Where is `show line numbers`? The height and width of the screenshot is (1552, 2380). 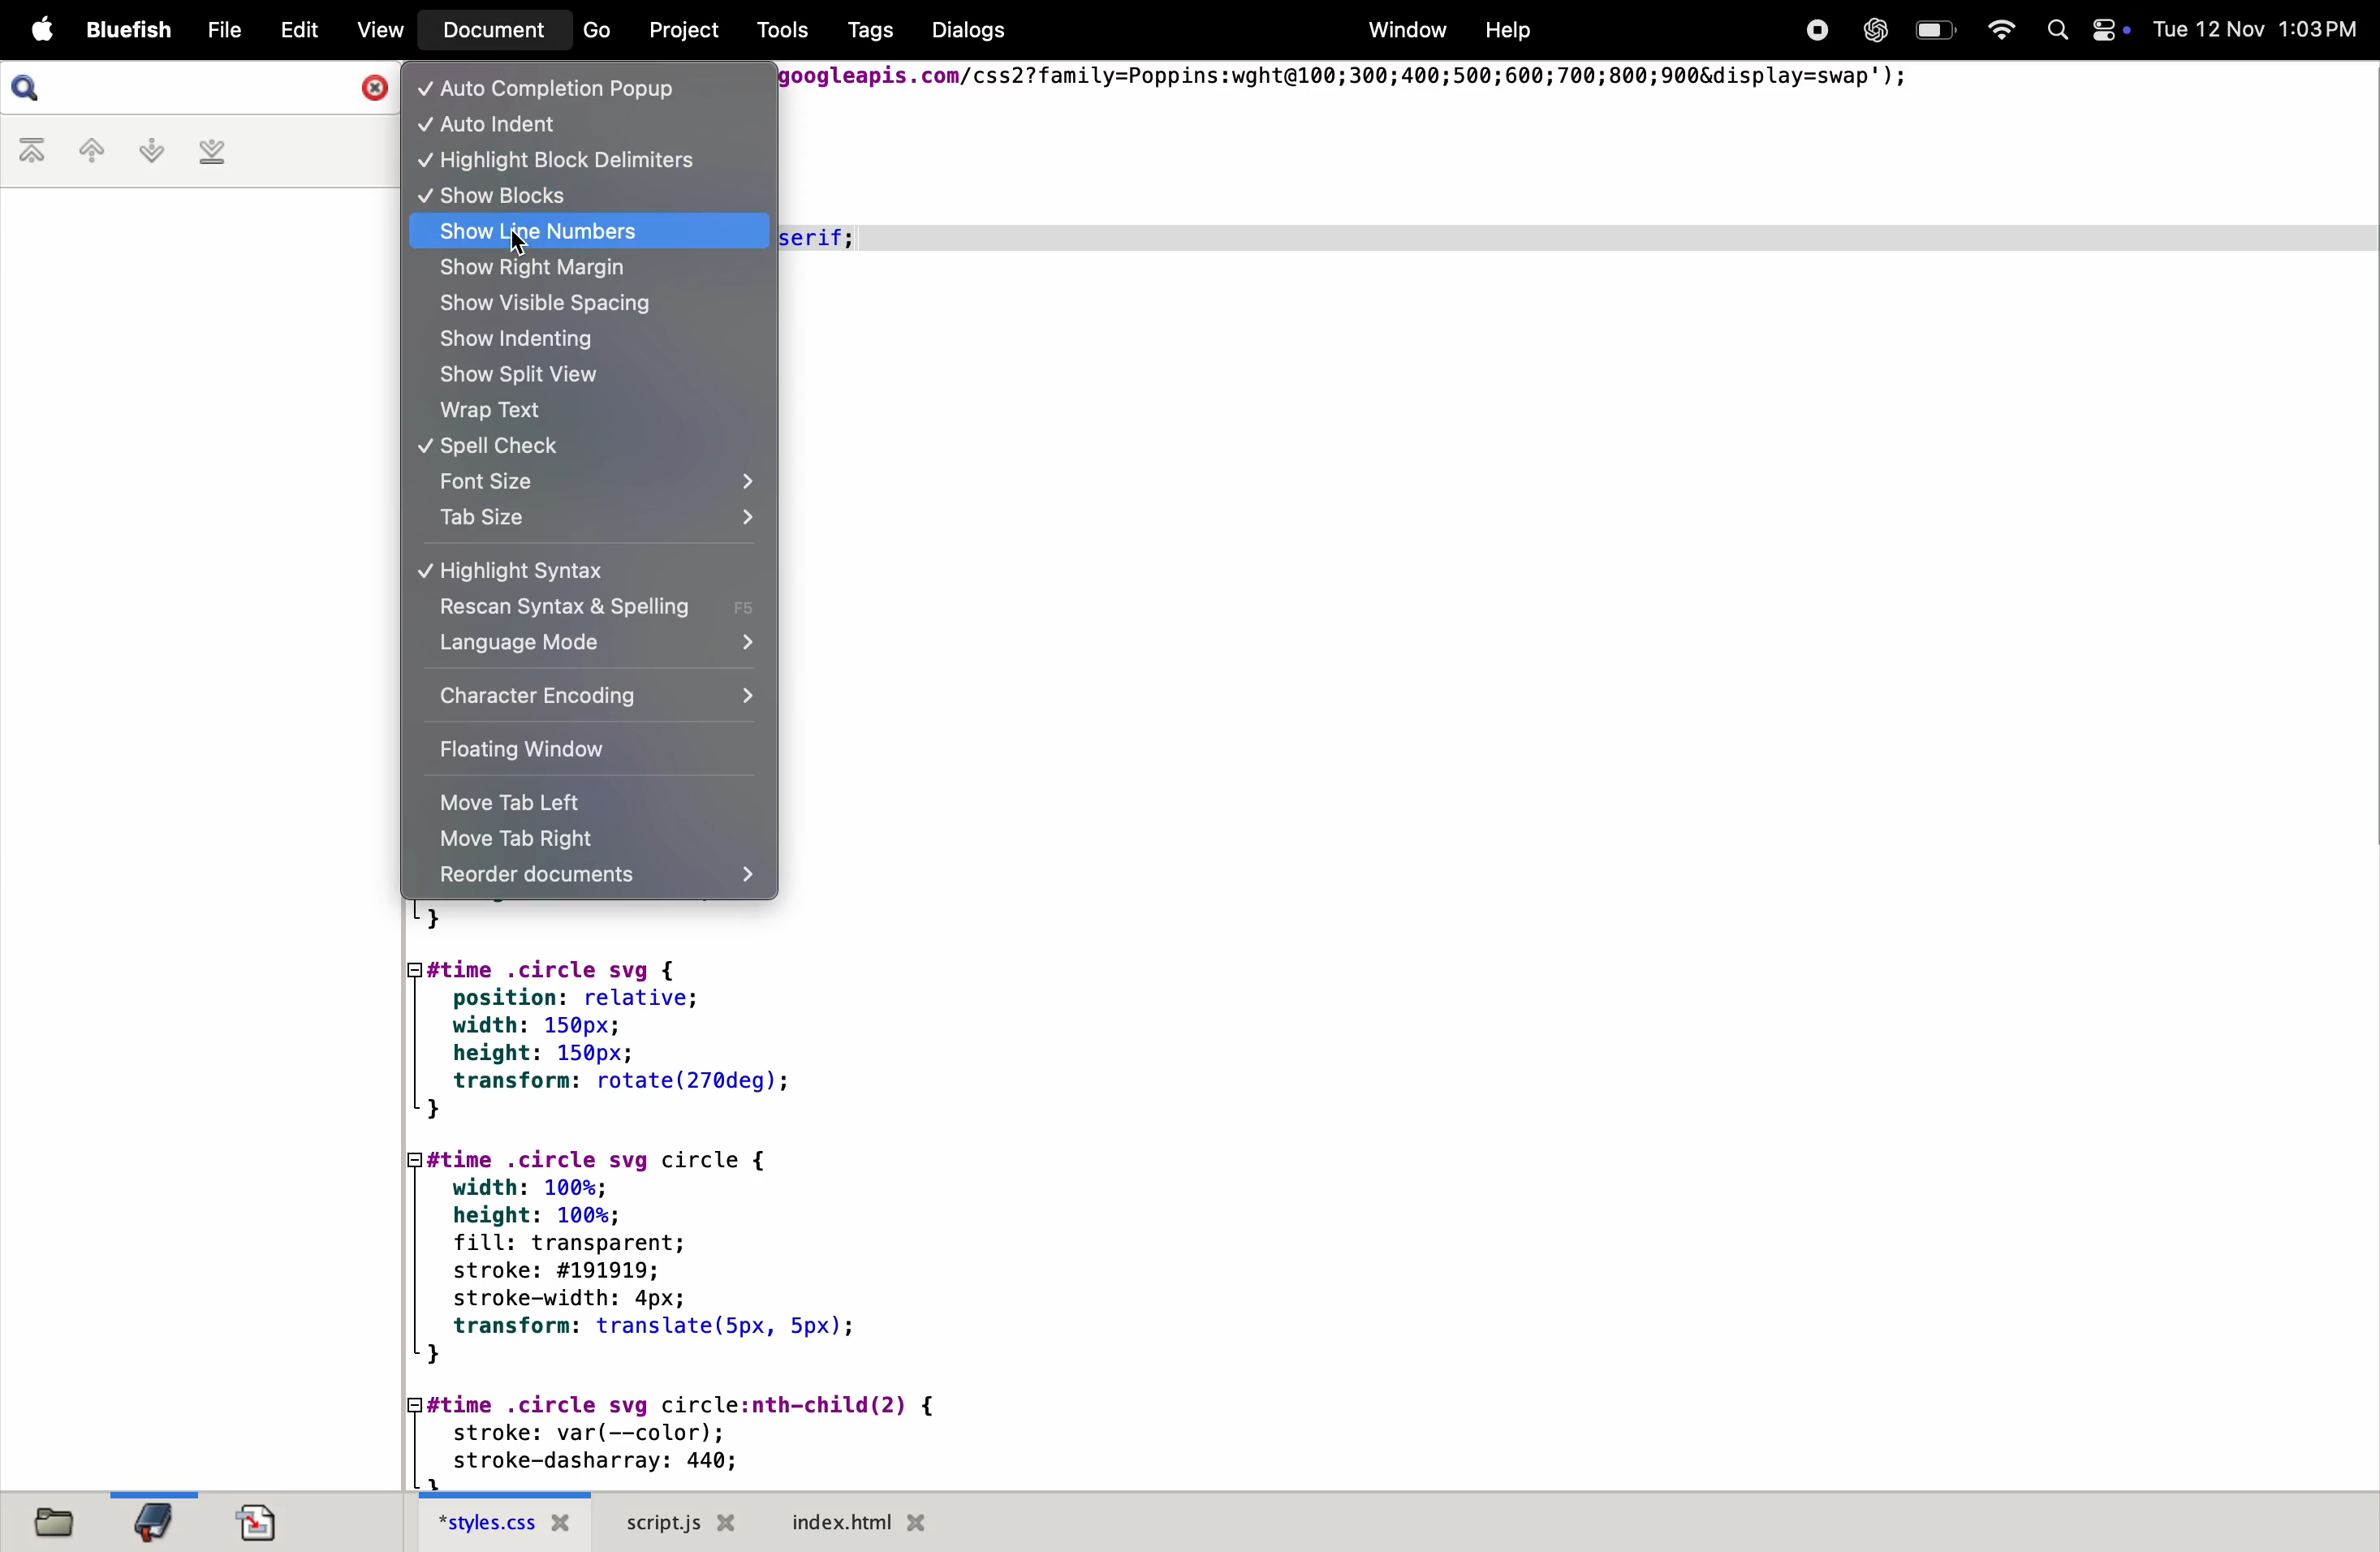
show line numbers is located at coordinates (594, 231).